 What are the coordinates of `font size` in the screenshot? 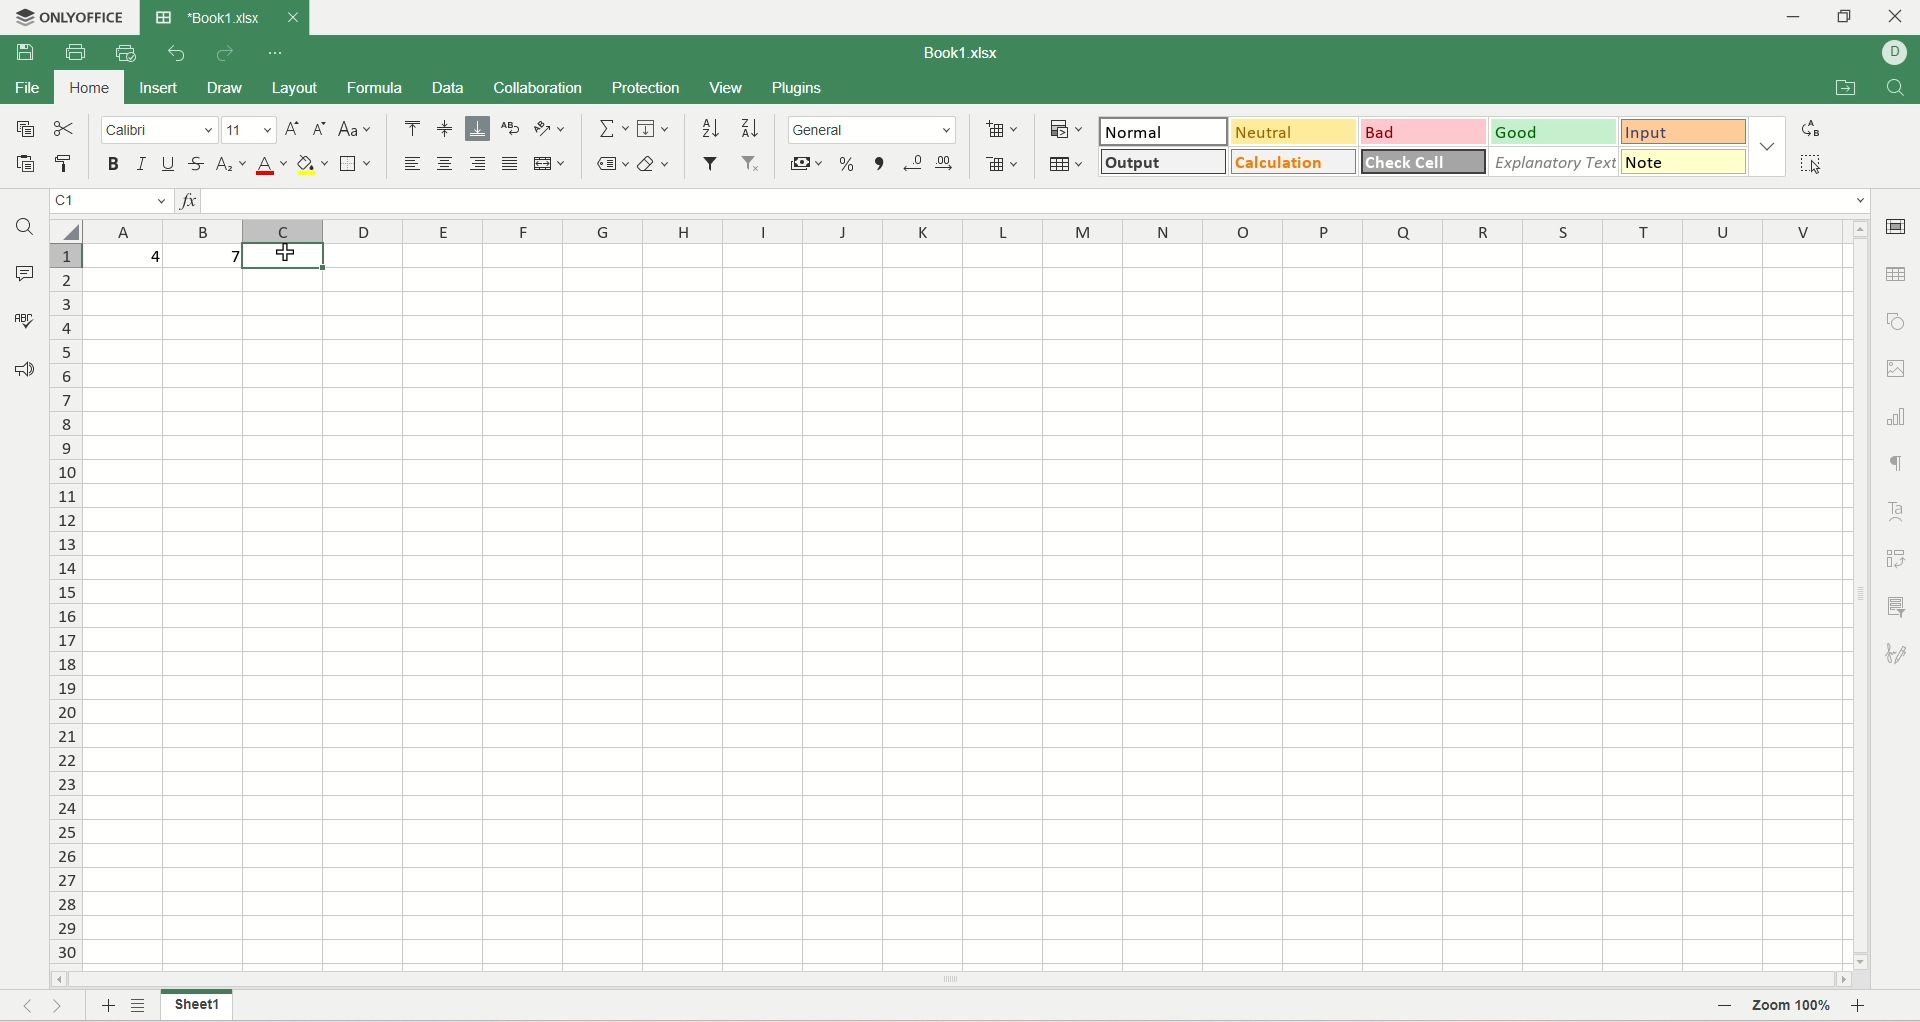 It's located at (249, 128).